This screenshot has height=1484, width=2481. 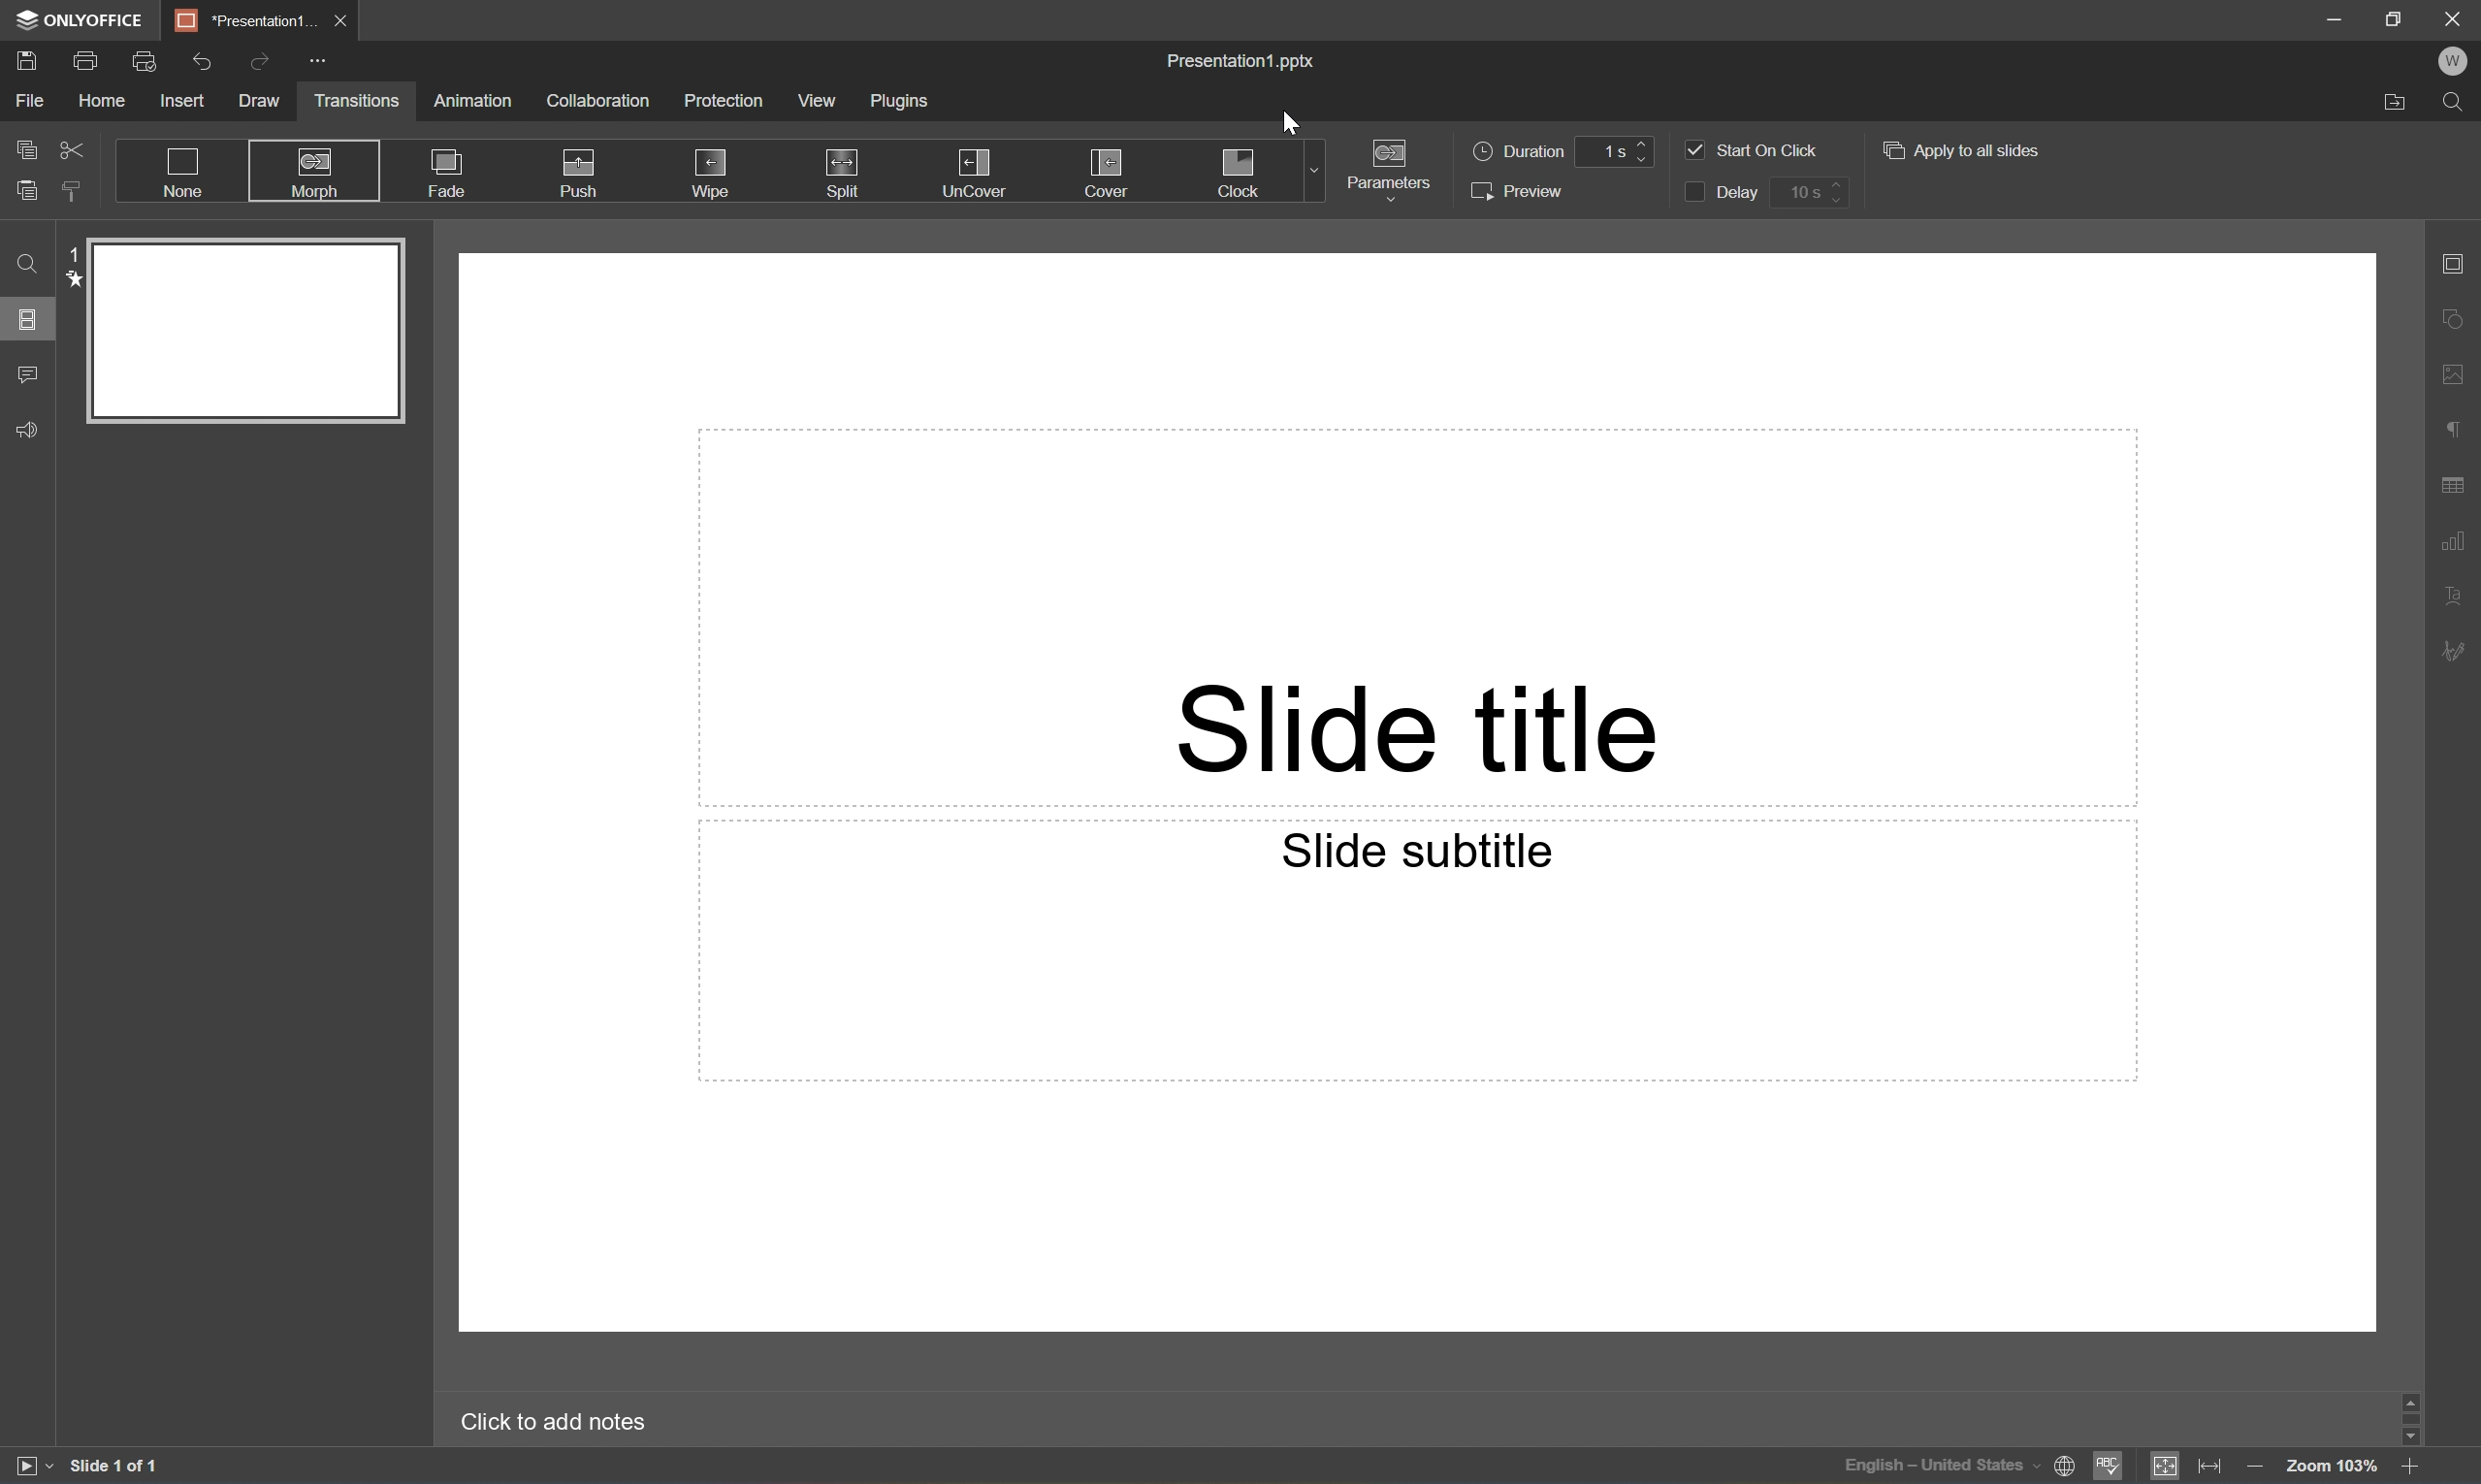 I want to click on Zoom in, so click(x=2405, y=1473).